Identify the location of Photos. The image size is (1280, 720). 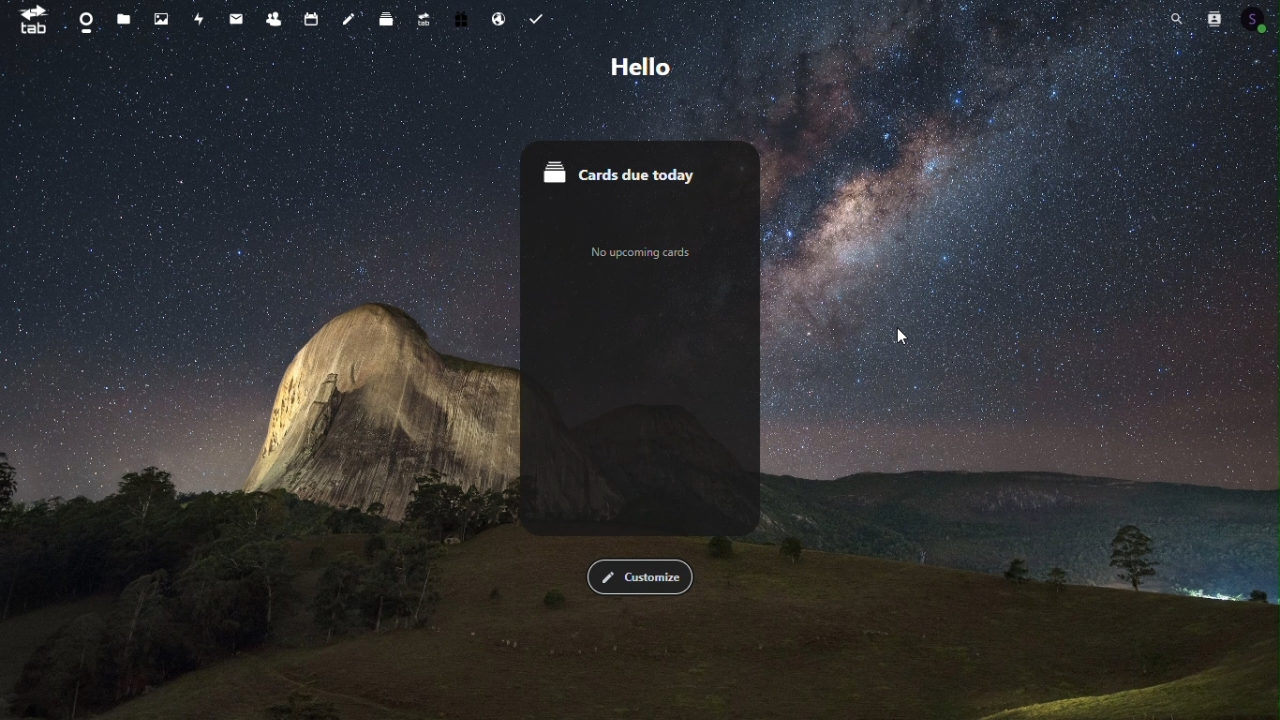
(160, 19).